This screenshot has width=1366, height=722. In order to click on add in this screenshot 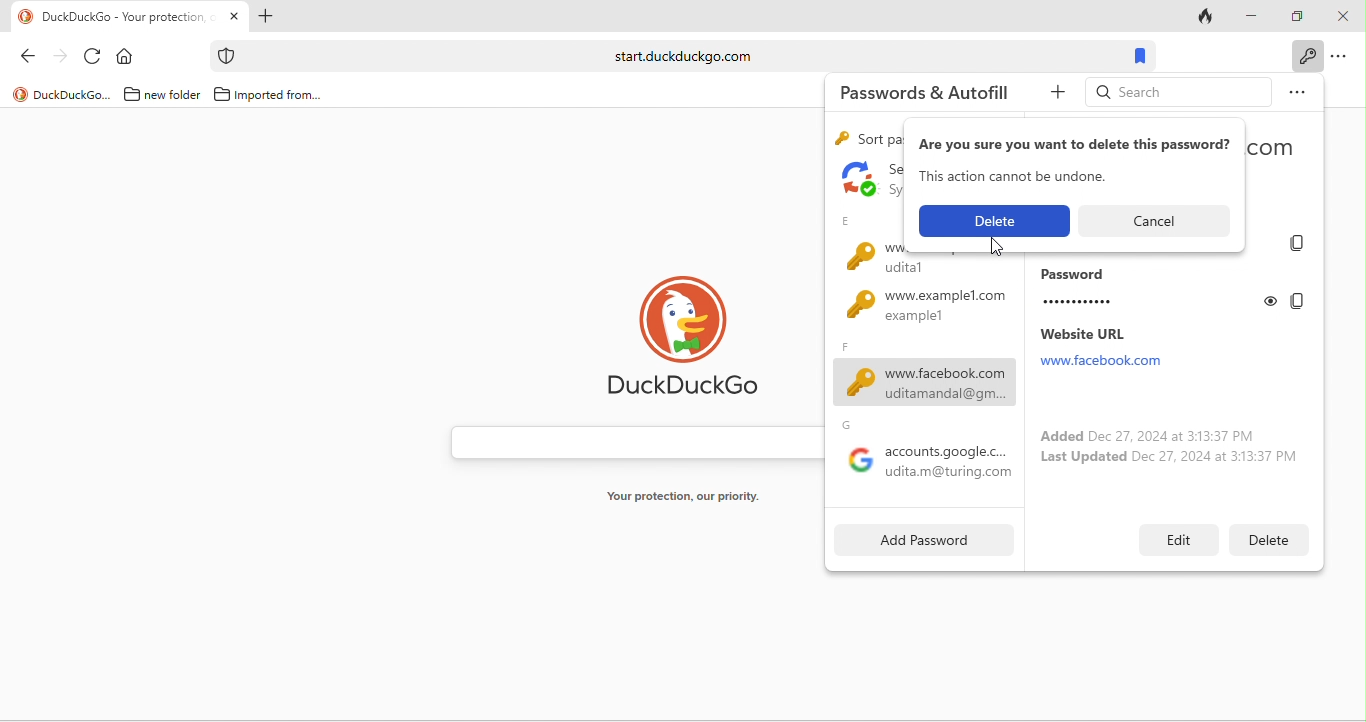, I will do `click(1052, 96)`.